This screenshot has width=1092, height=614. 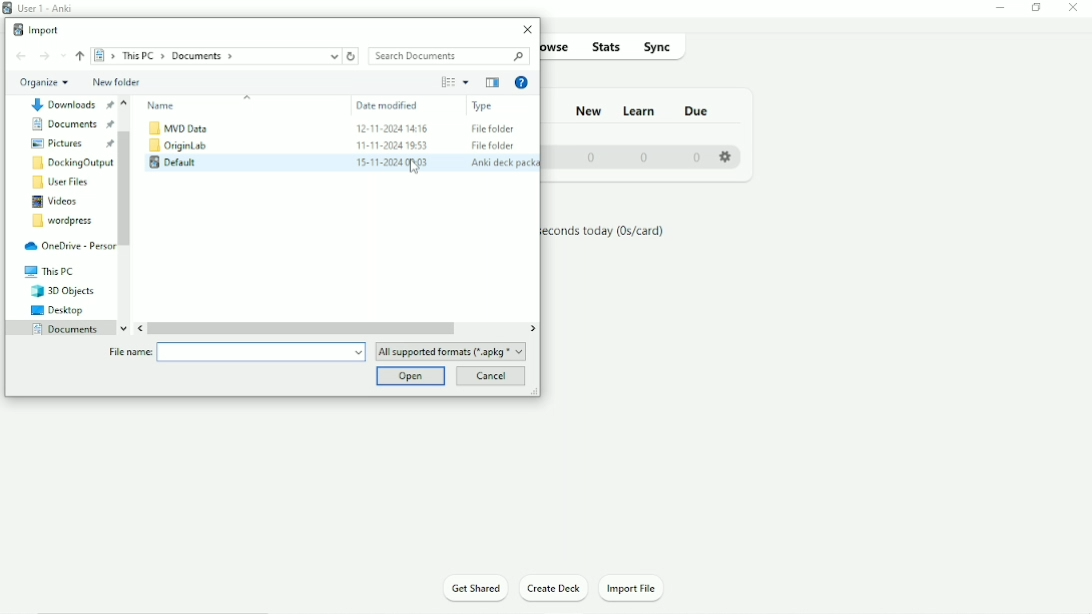 What do you see at coordinates (58, 202) in the screenshot?
I see `Videos` at bounding box center [58, 202].